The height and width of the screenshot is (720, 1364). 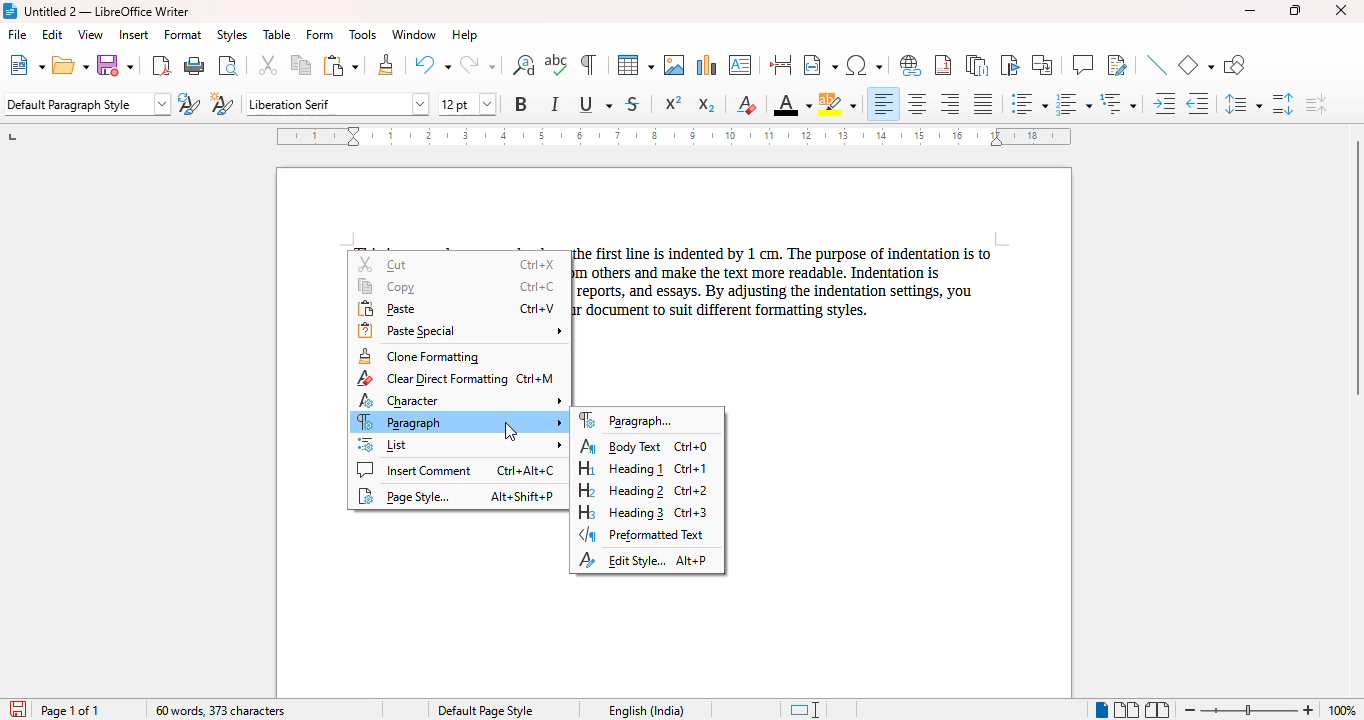 I want to click on single-page view, so click(x=1101, y=710).